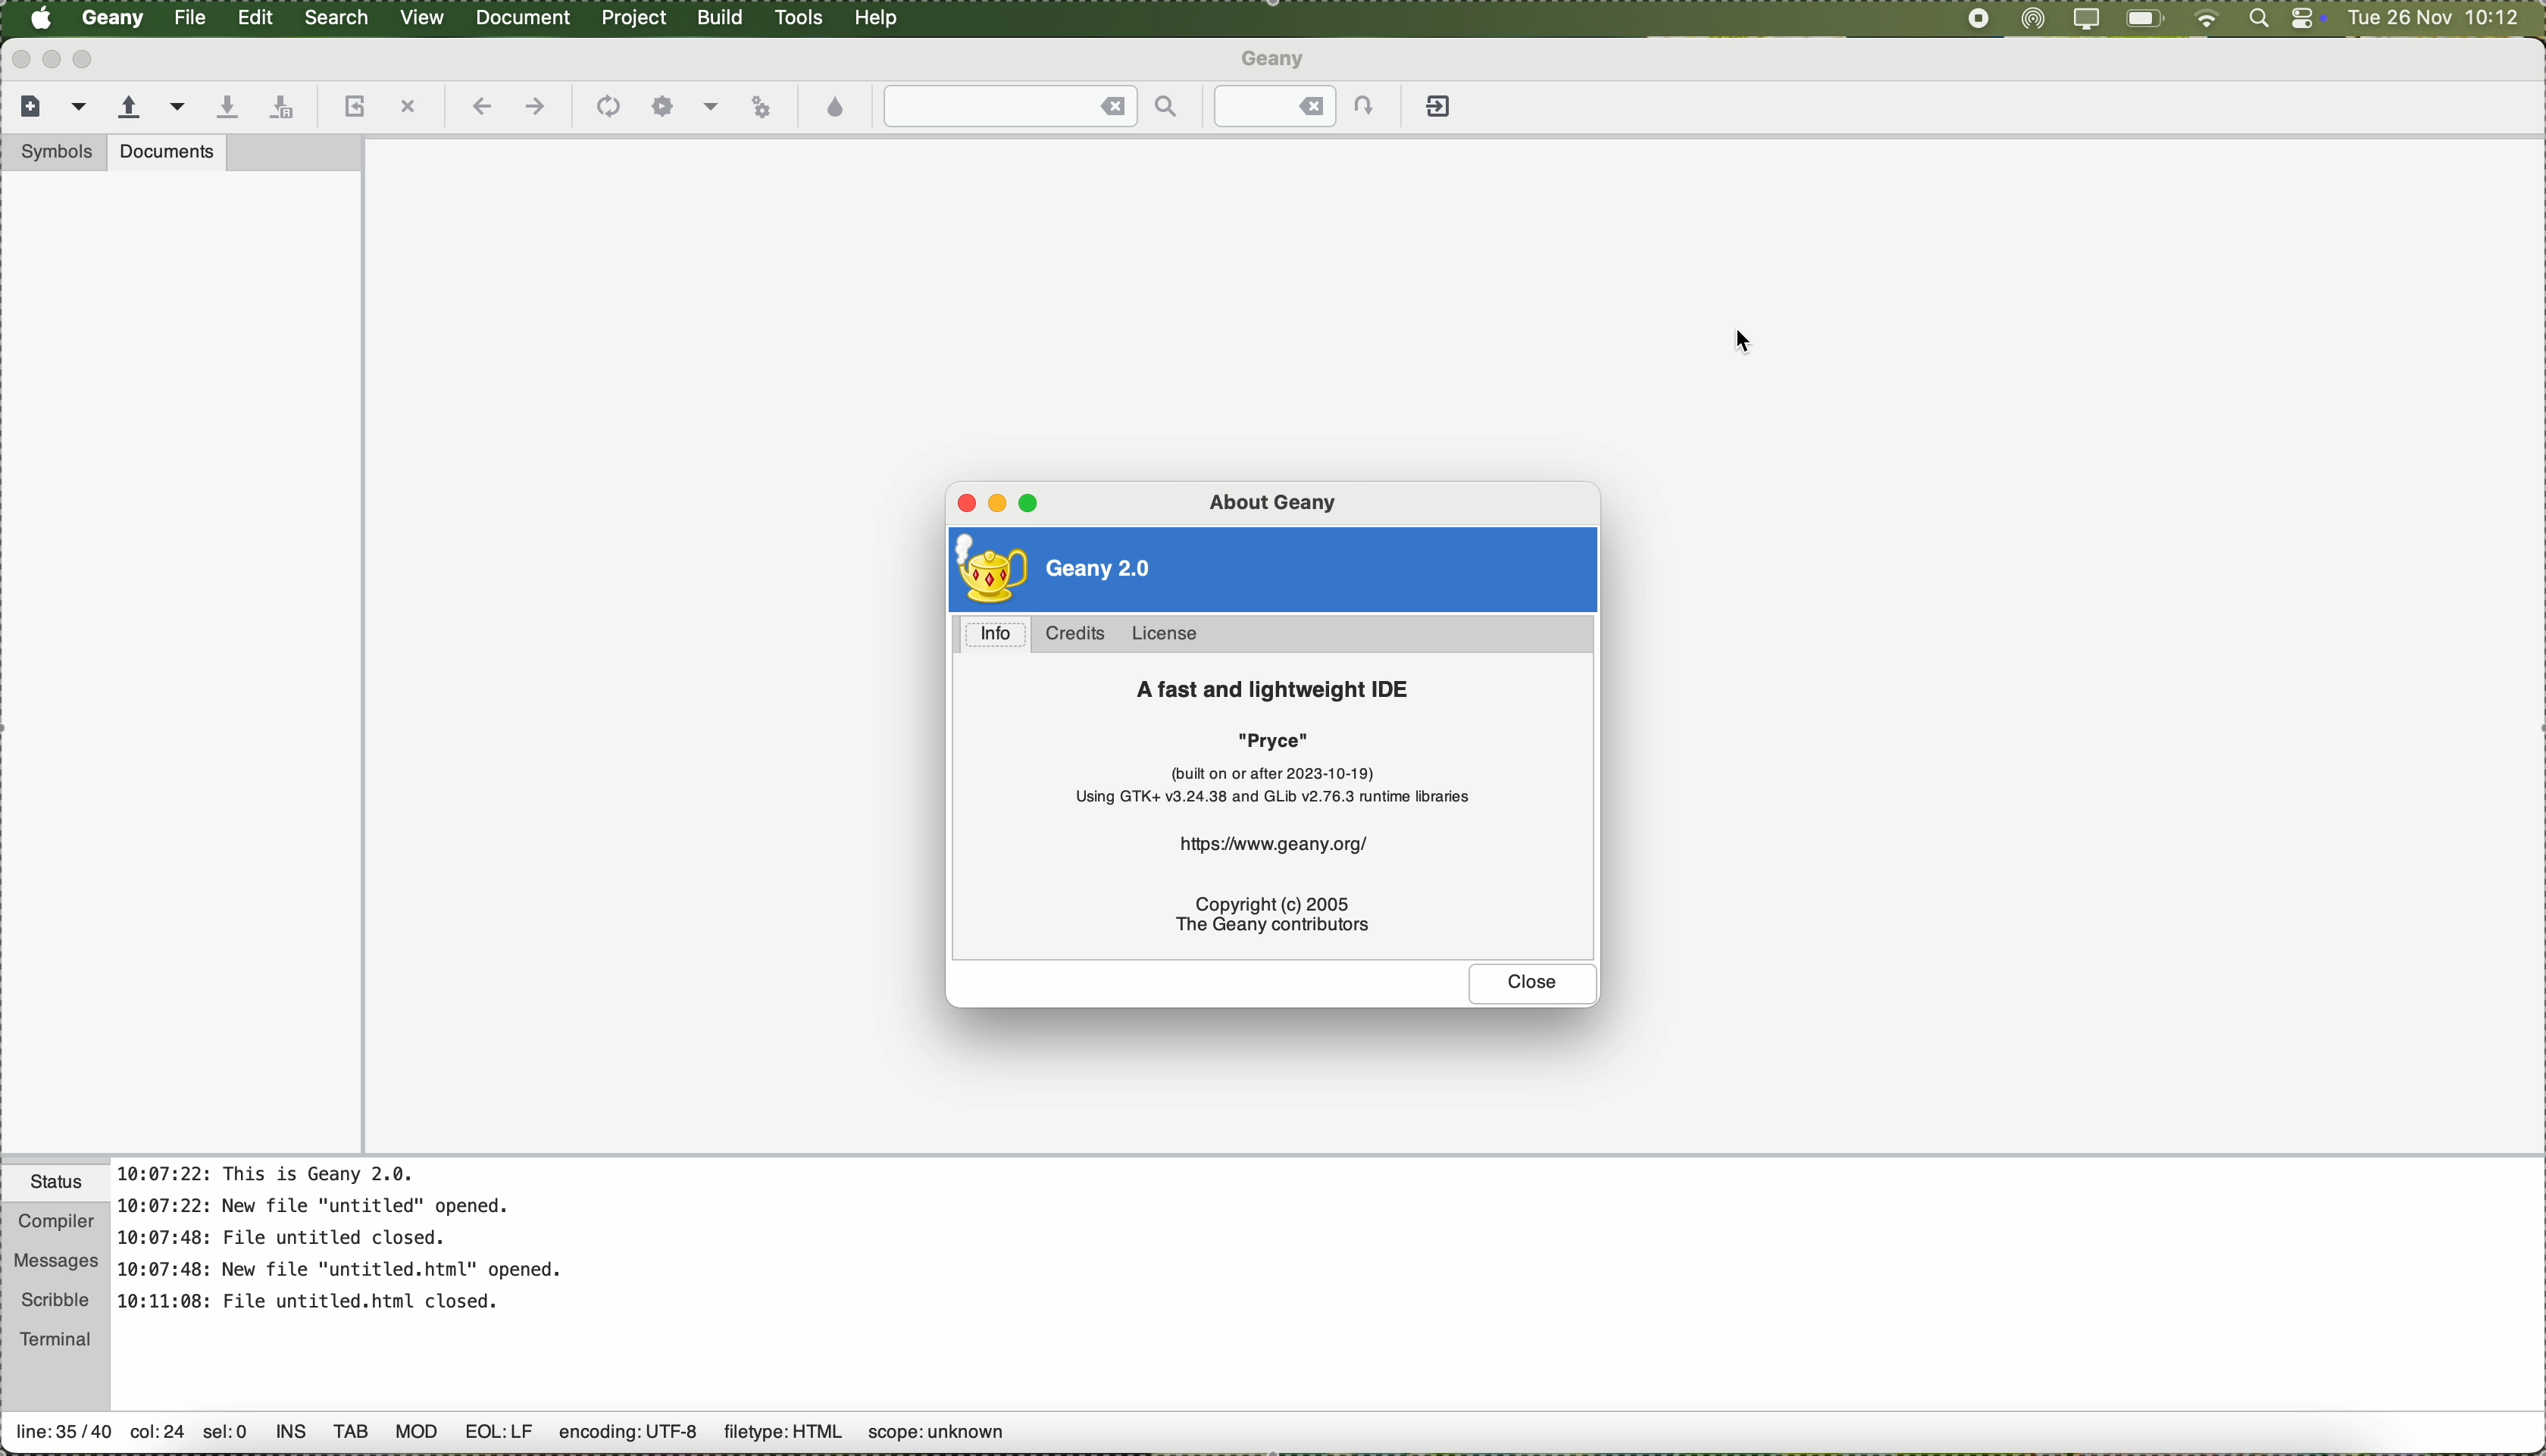 The width and height of the screenshot is (2546, 1456). I want to click on spotlight search, so click(2253, 22).